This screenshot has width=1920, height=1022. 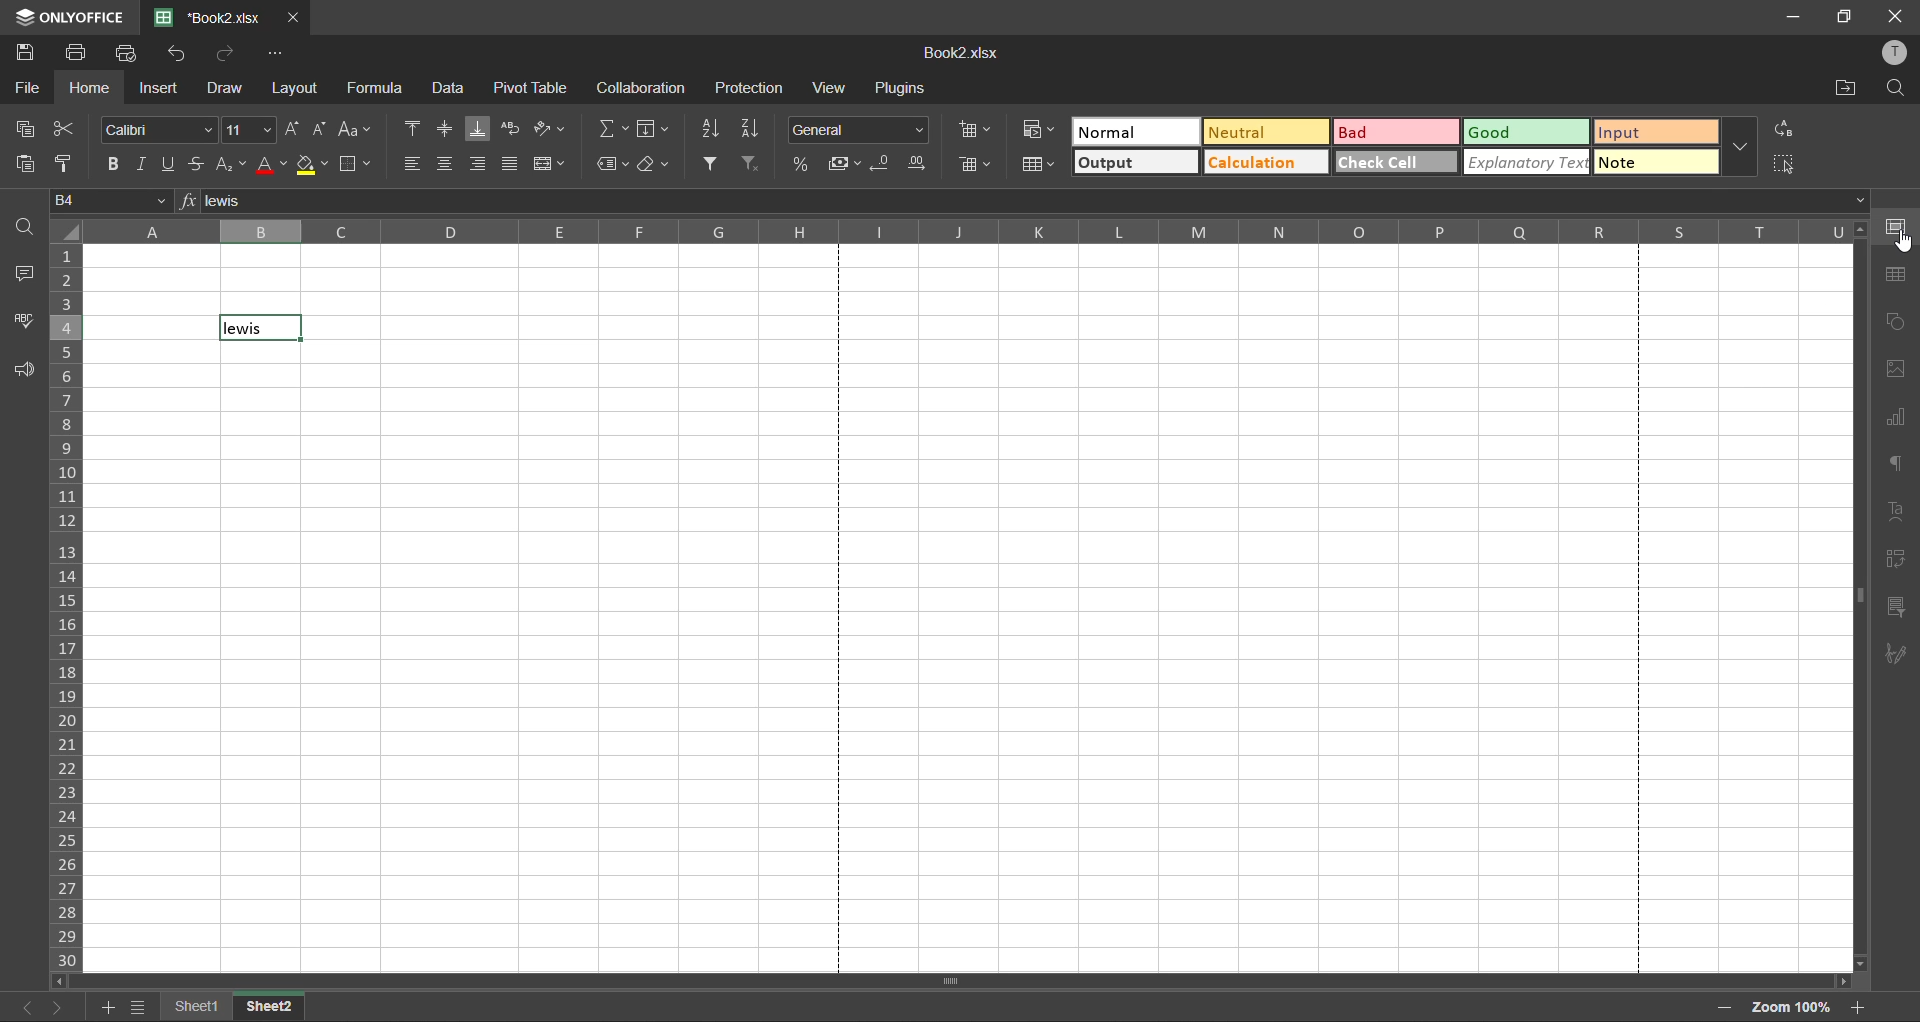 What do you see at coordinates (102, 1007) in the screenshot?
I see `add sheet` at bounding box center [102, 1007].